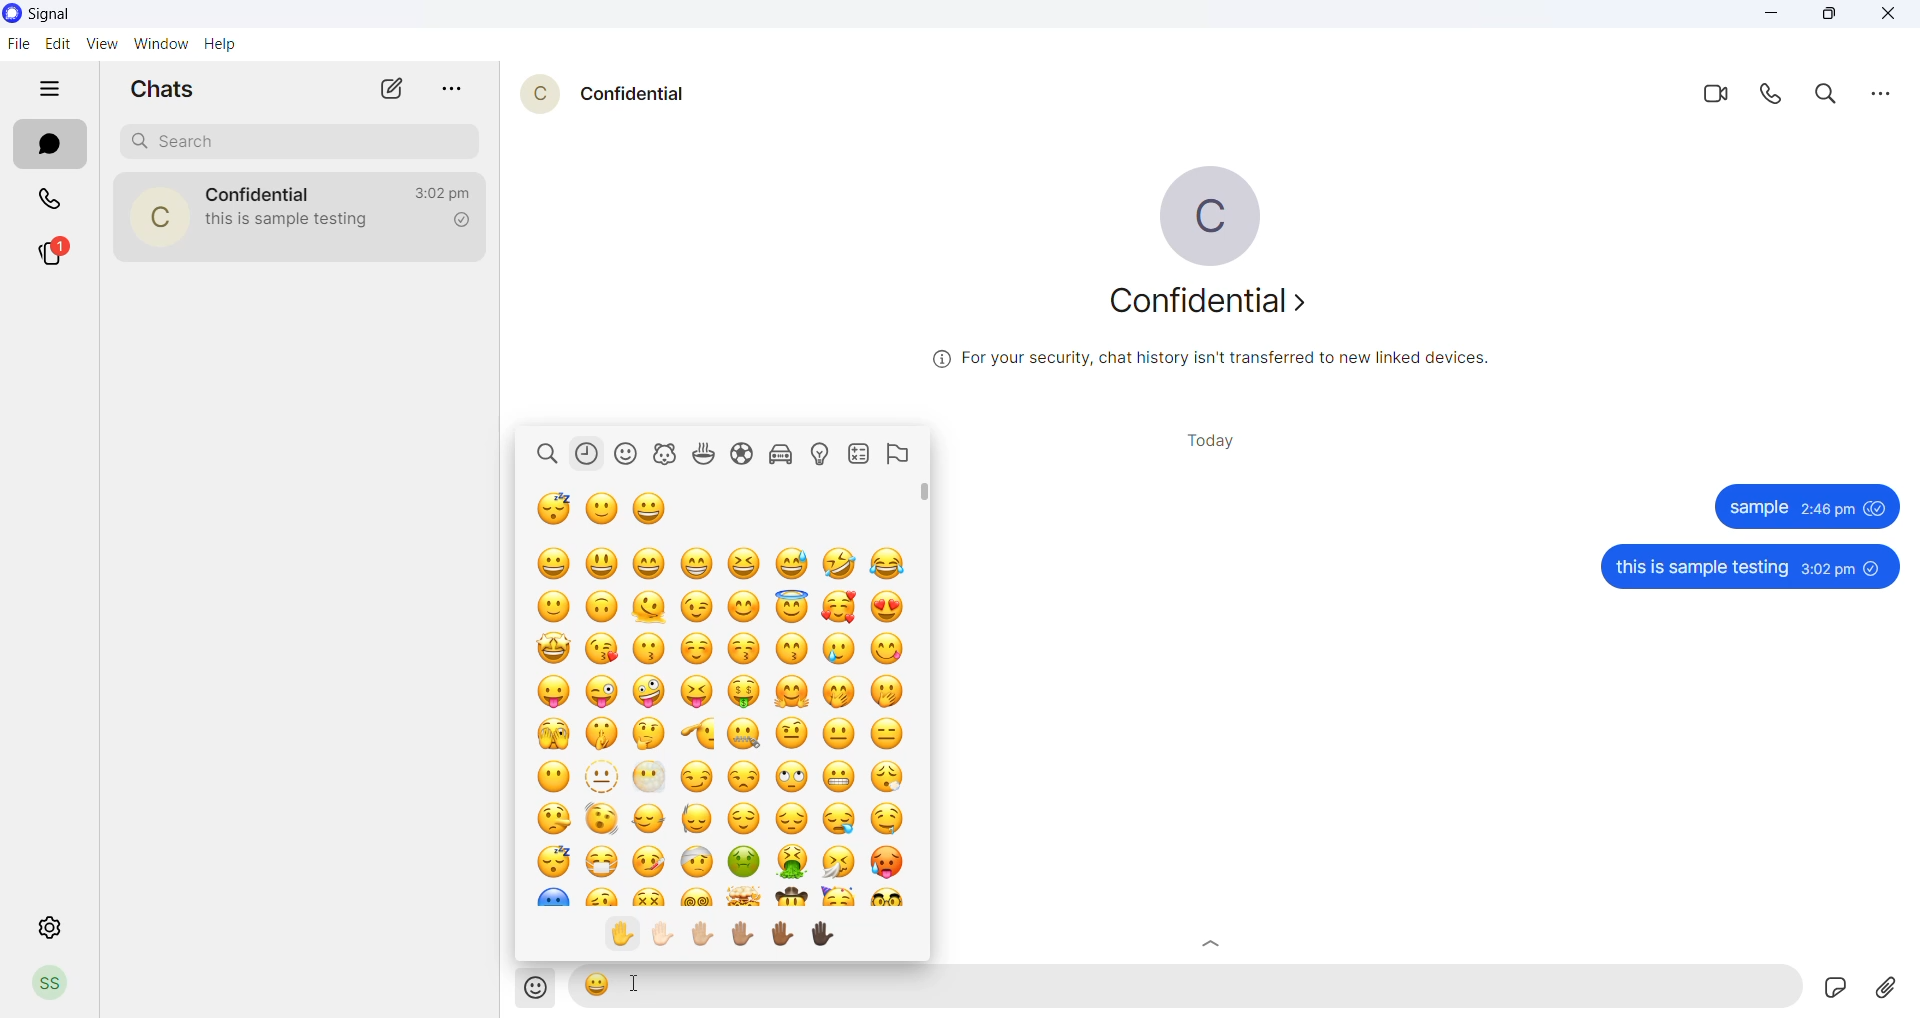 Image resolution: width=1920 pixels, height=1018 pixels. Describe the element at coordinates (107, 43) in the screenshot. I see `view` at that location.